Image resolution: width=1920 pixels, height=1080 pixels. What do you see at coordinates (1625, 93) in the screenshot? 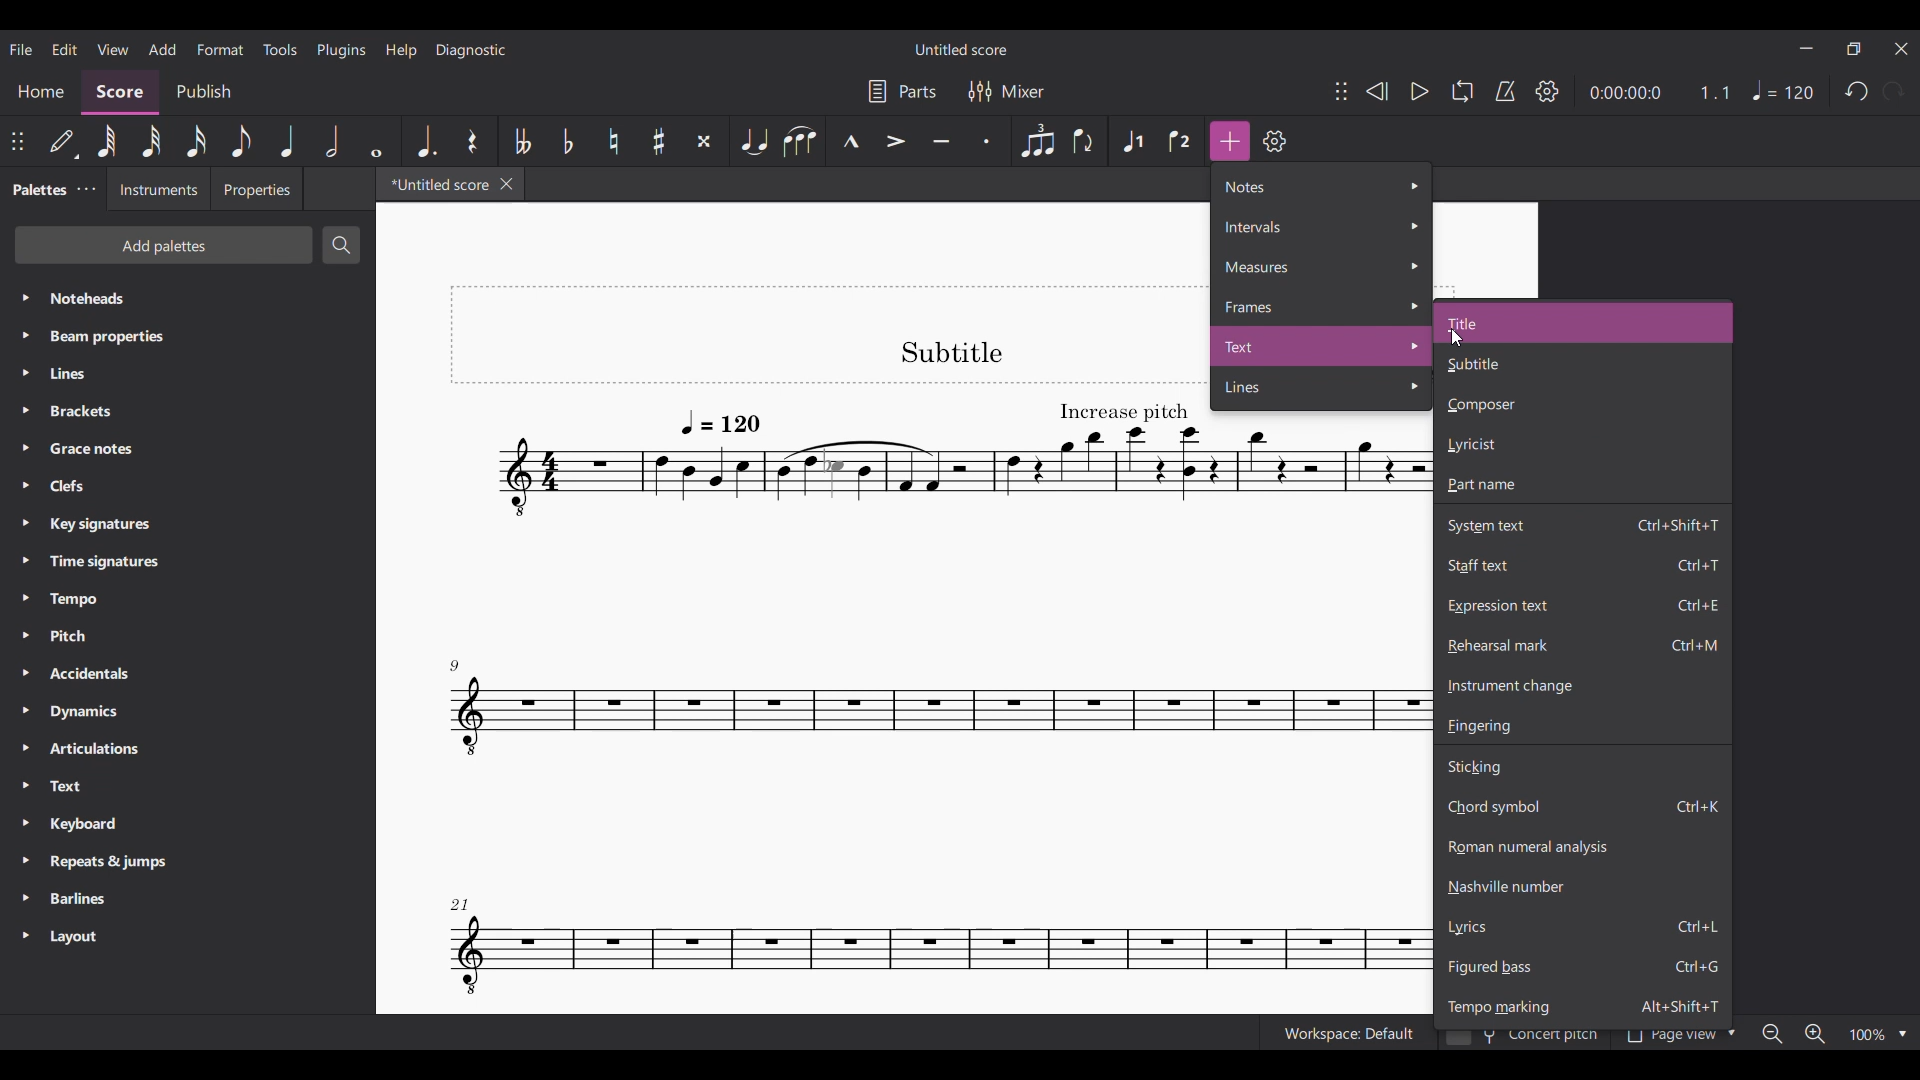
I see `Current duration` at bounding box center [1625, 93].